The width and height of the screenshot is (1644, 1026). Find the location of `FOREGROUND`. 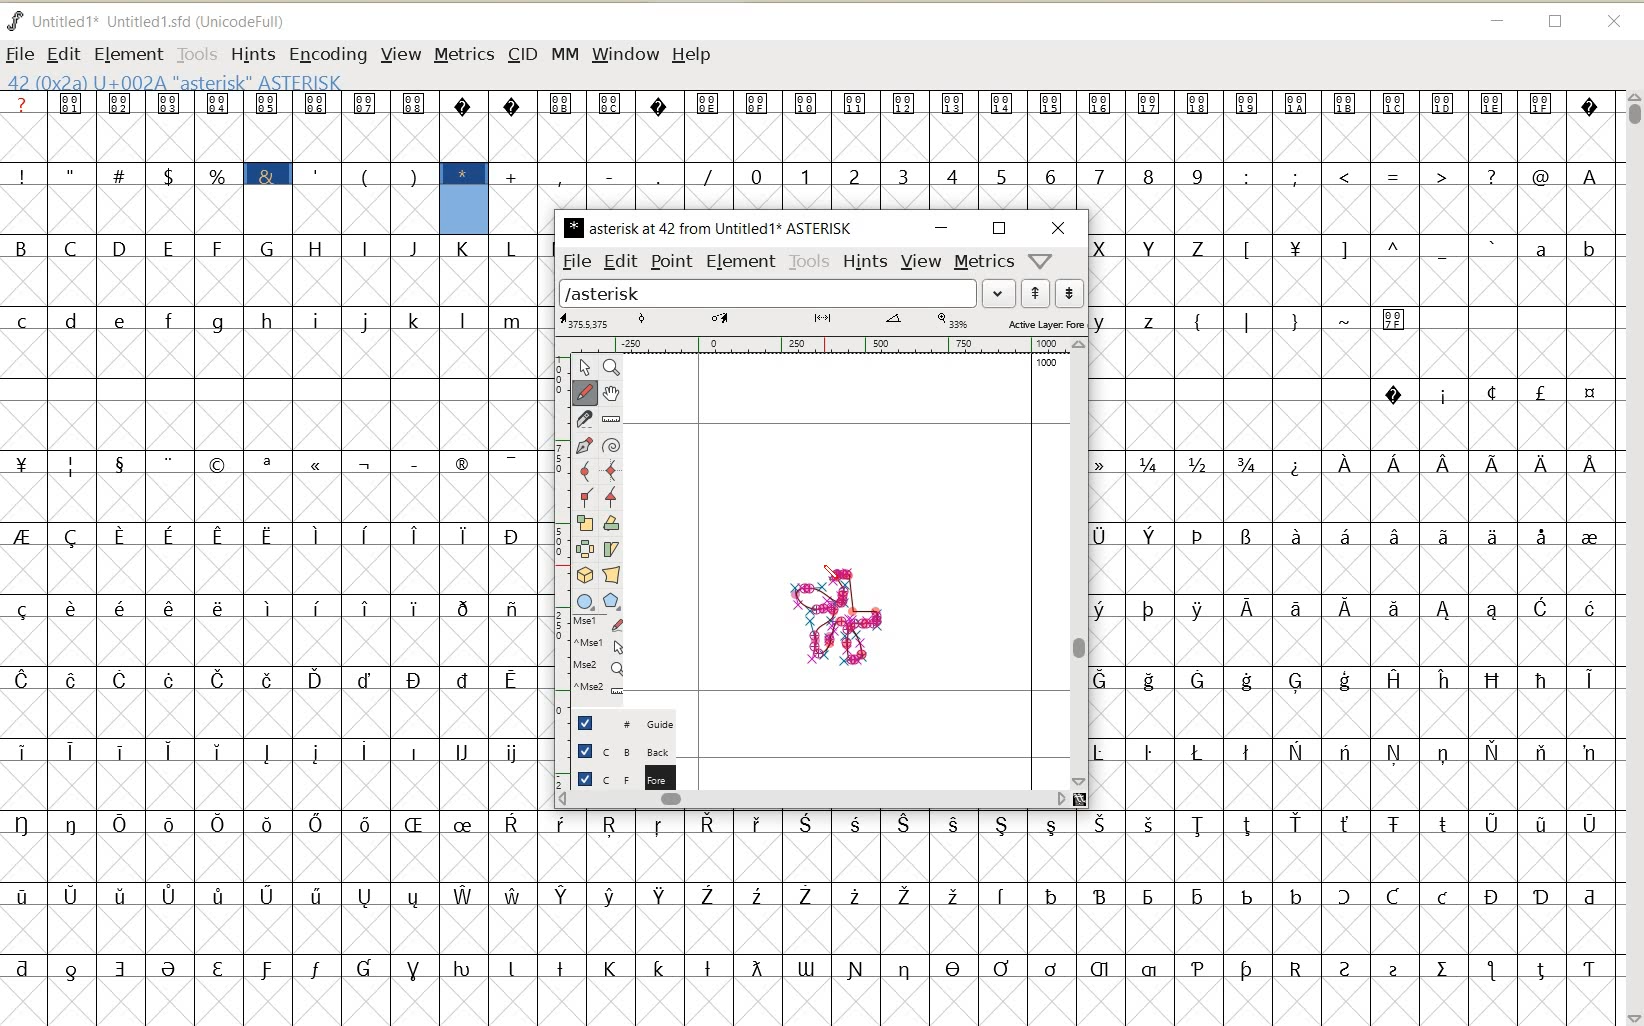

FOREGROUND is located at coordinates (616, 777).